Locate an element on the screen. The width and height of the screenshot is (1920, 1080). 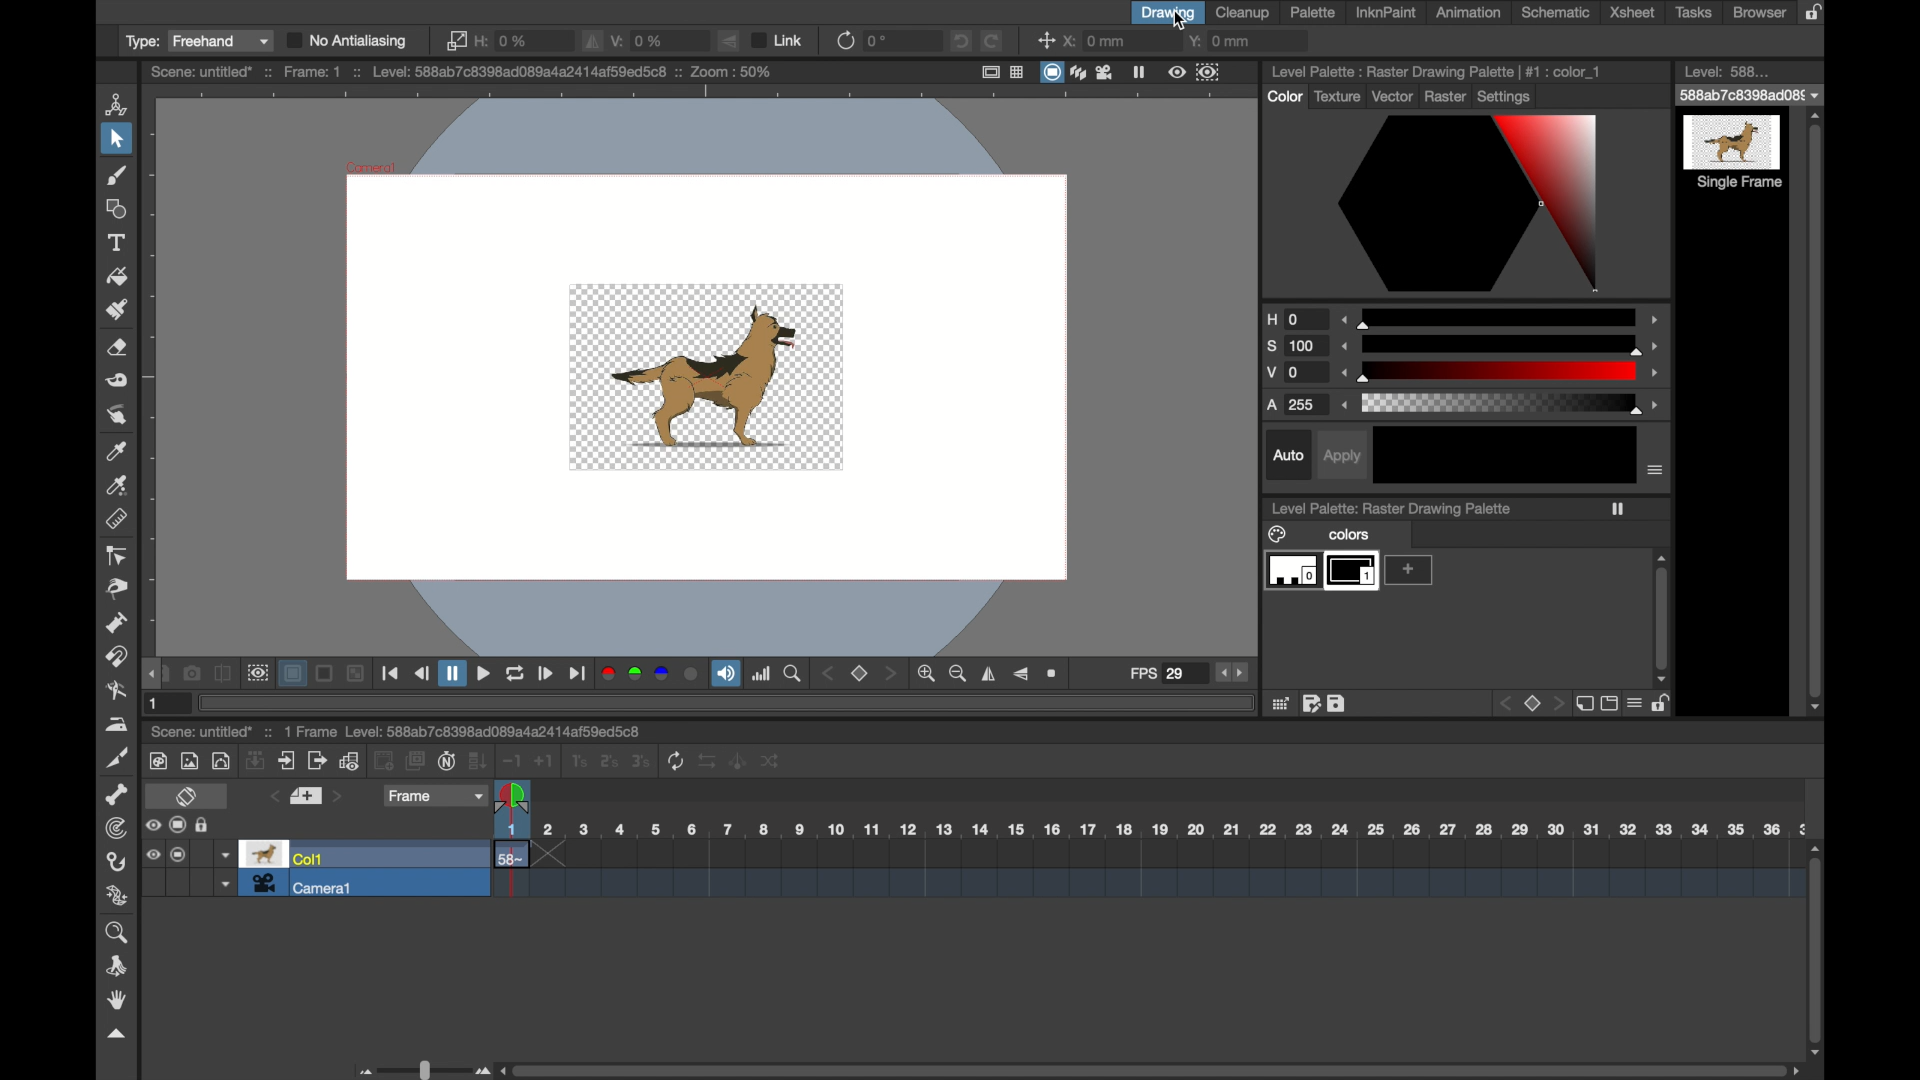
more options is located at coordinates (179, 825).